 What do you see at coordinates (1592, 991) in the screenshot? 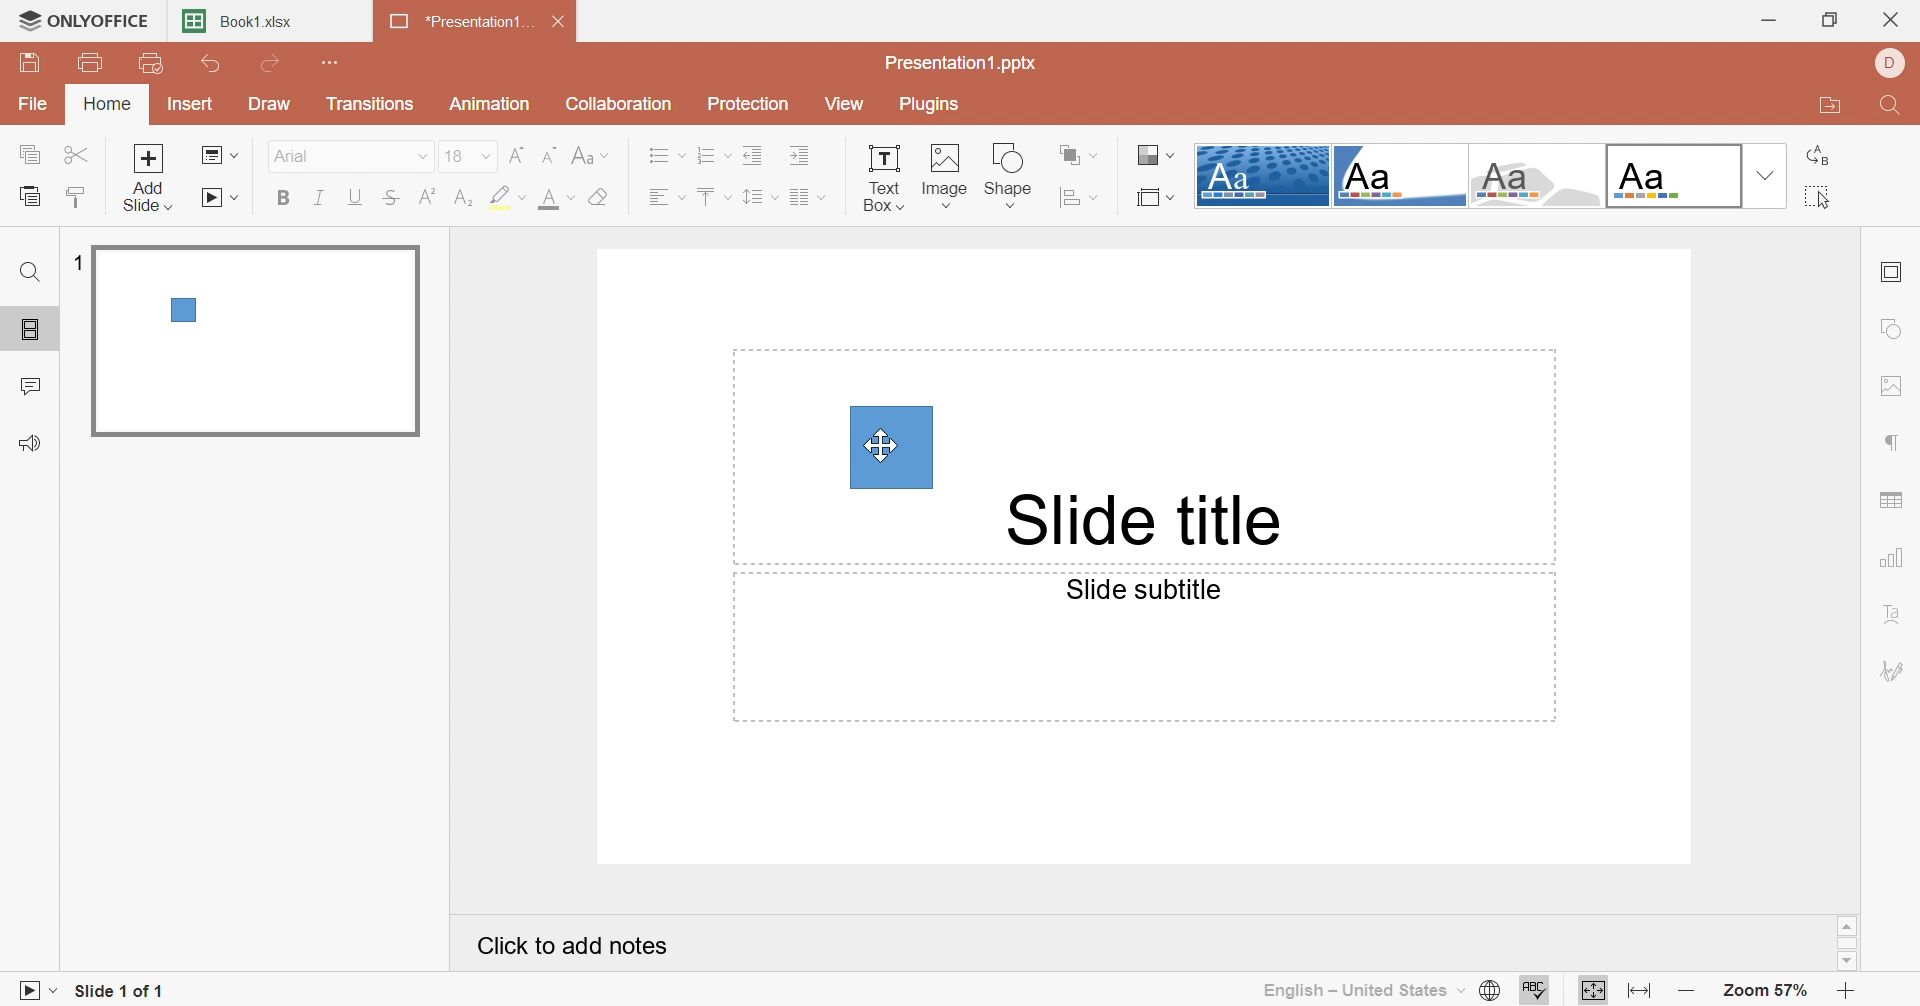
I see `Fit to slide` at bounding box center [1592, 991].